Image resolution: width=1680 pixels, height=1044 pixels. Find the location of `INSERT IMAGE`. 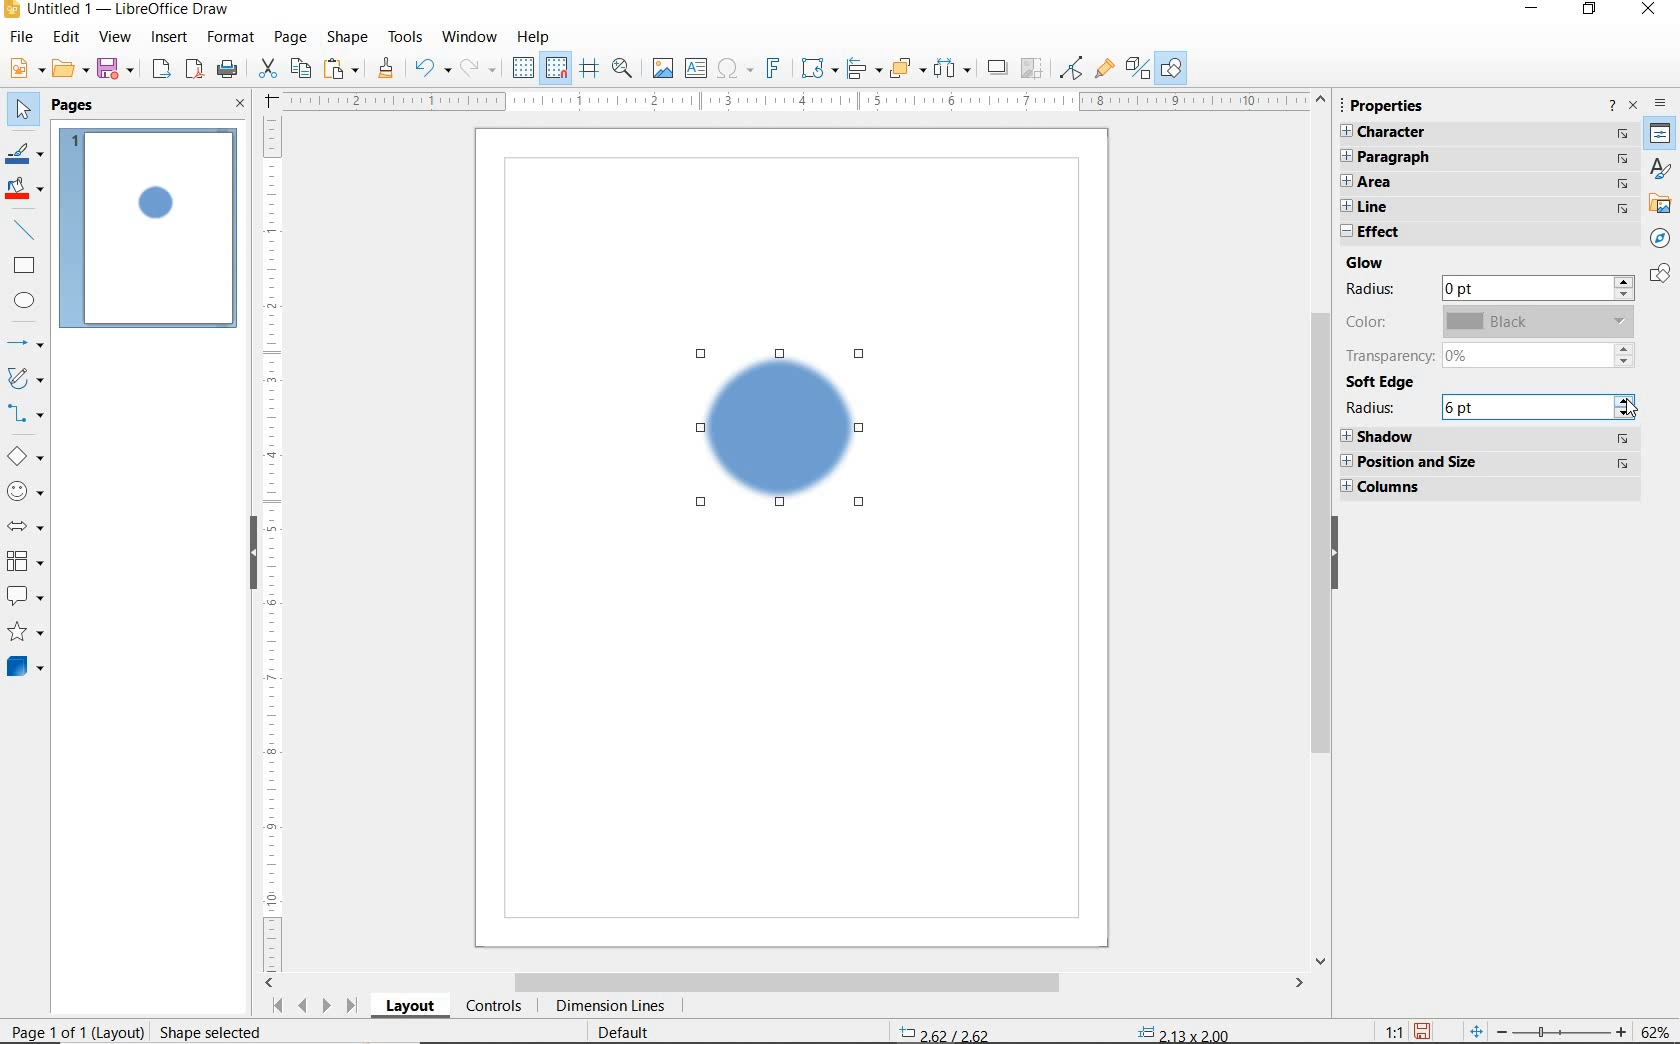

INSERT IMAGE is located at coordinates (660, 69).